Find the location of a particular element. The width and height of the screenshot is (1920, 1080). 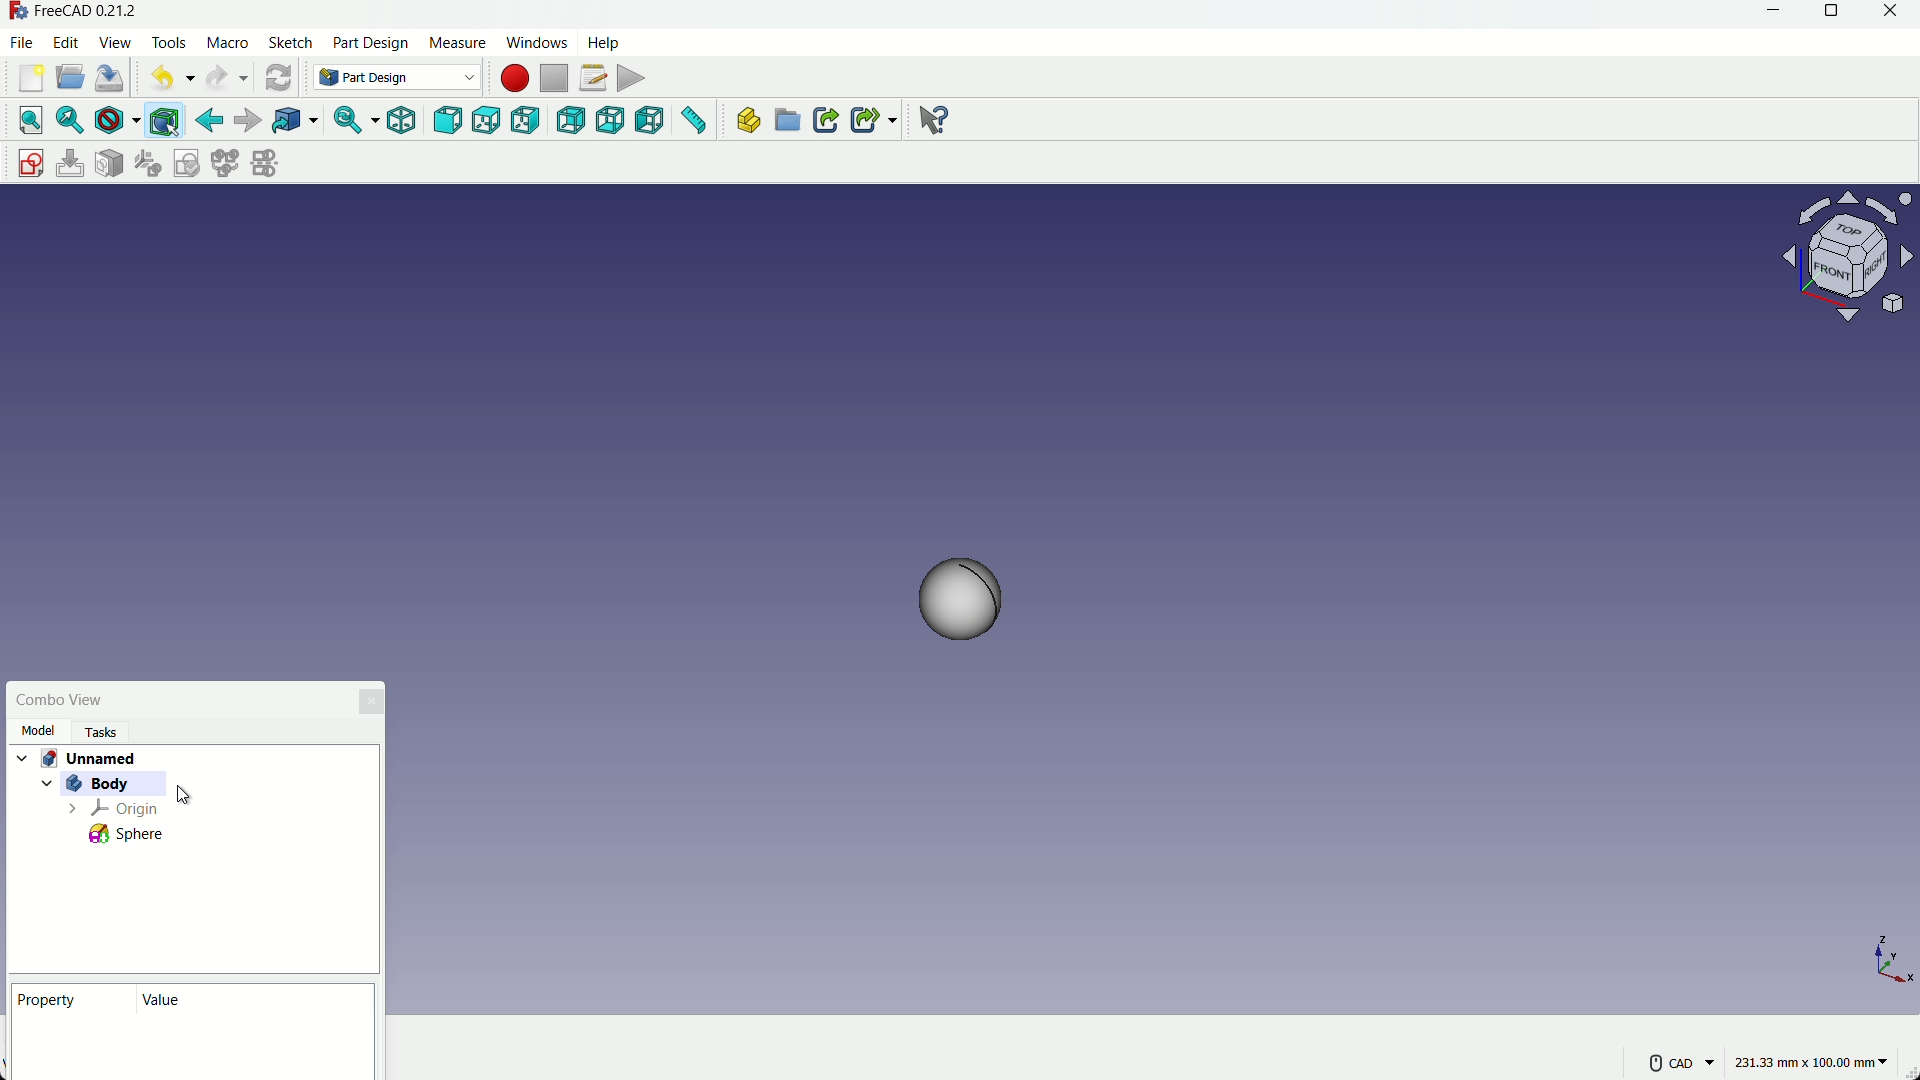

new file is located at coordinates (32, 79).